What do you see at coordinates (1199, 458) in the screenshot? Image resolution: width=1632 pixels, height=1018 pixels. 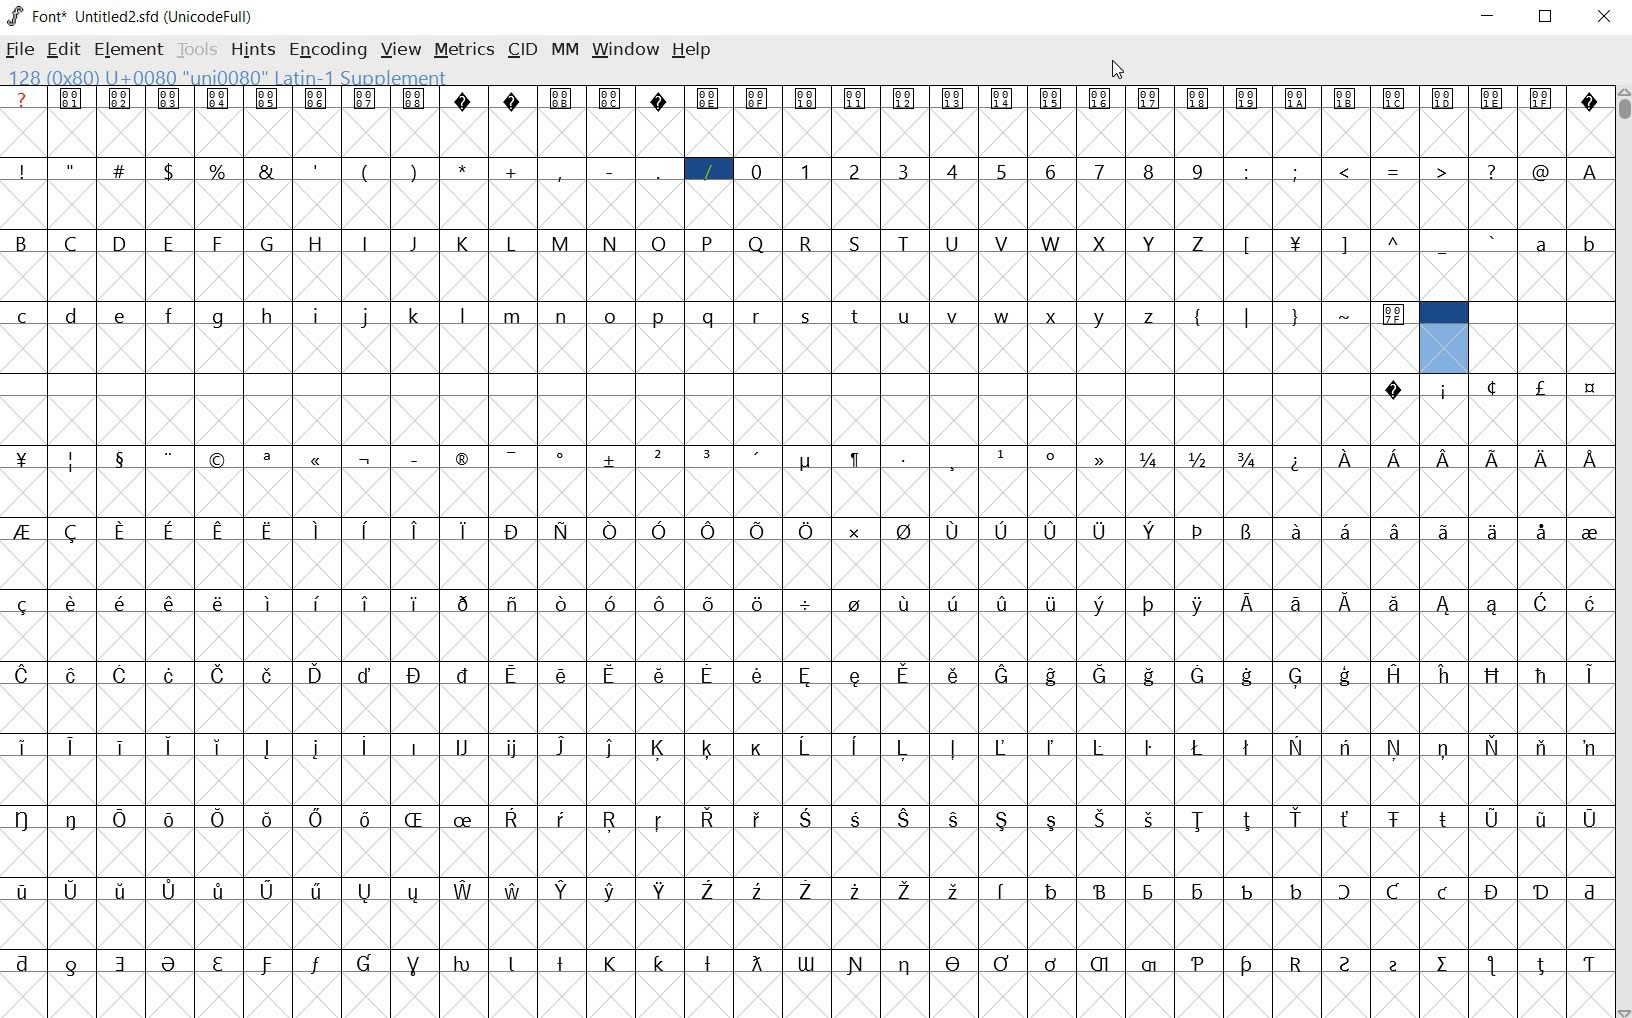 I see `Symbol` at bounding box center [1199, 458].